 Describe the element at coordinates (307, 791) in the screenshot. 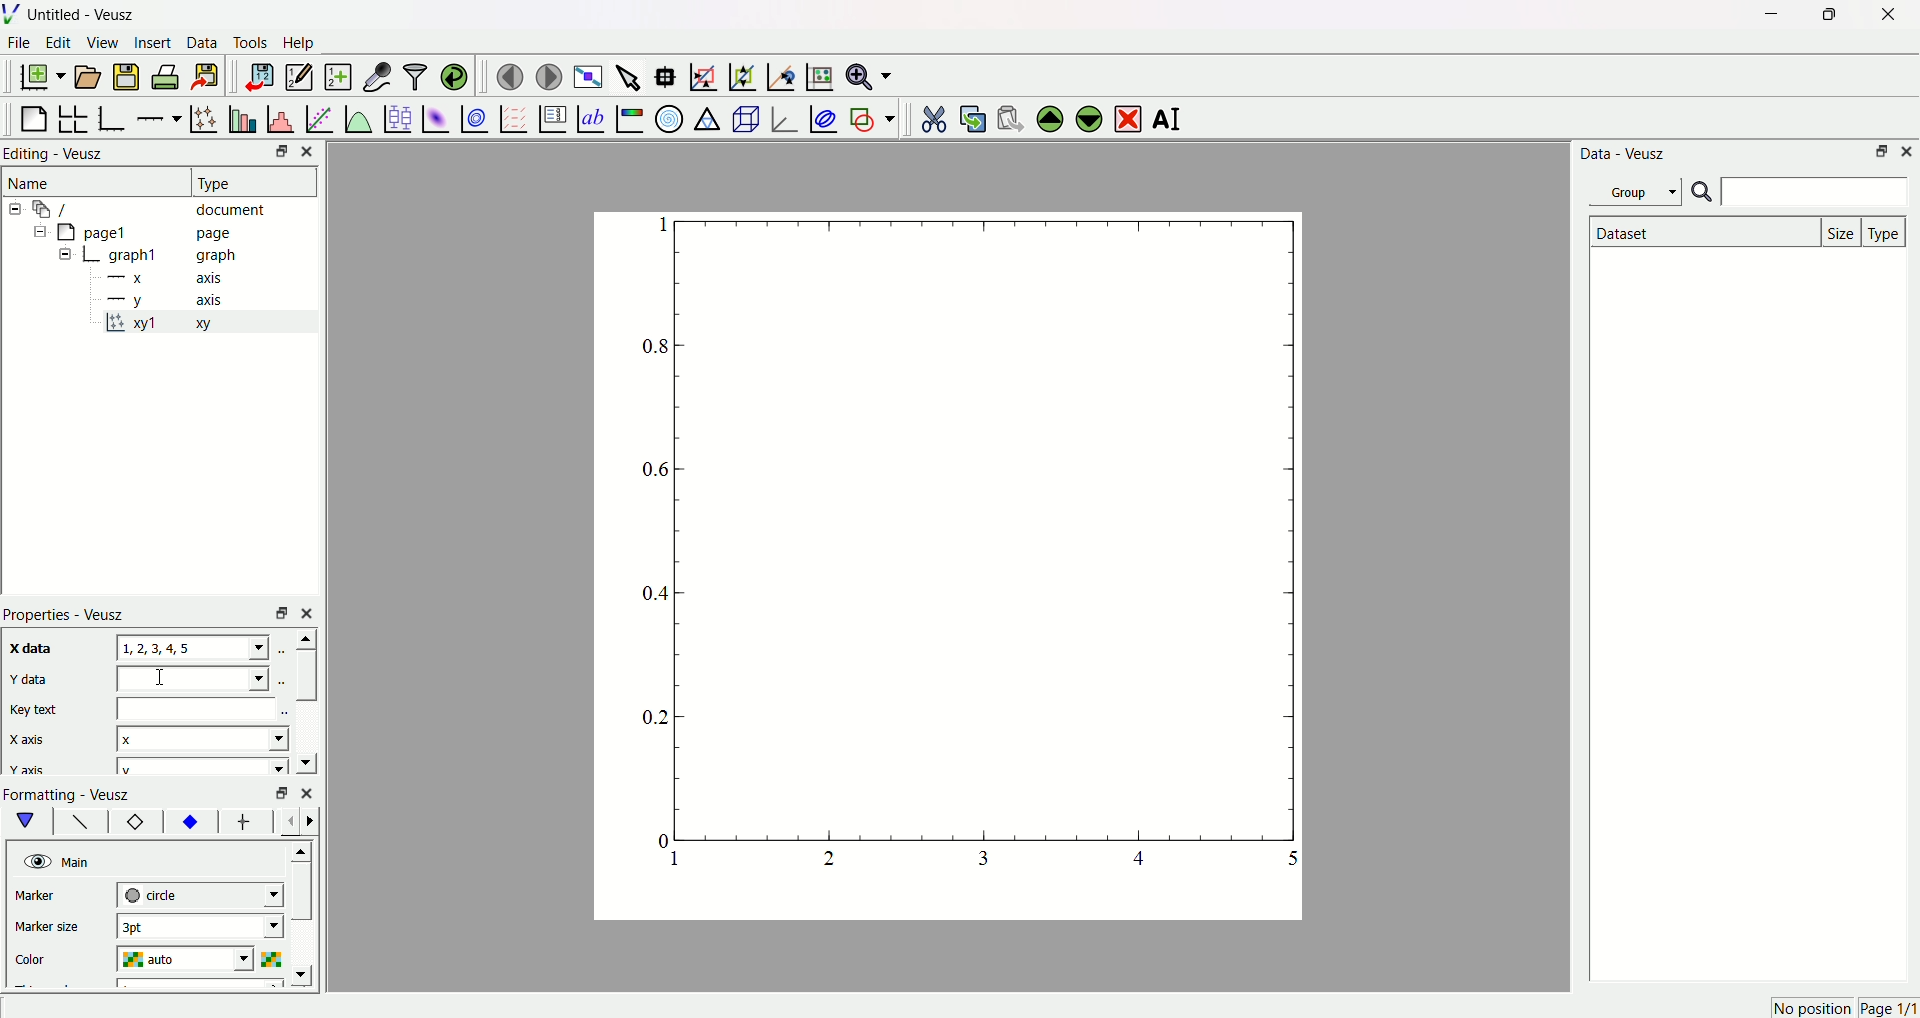

I see `close` at that location.